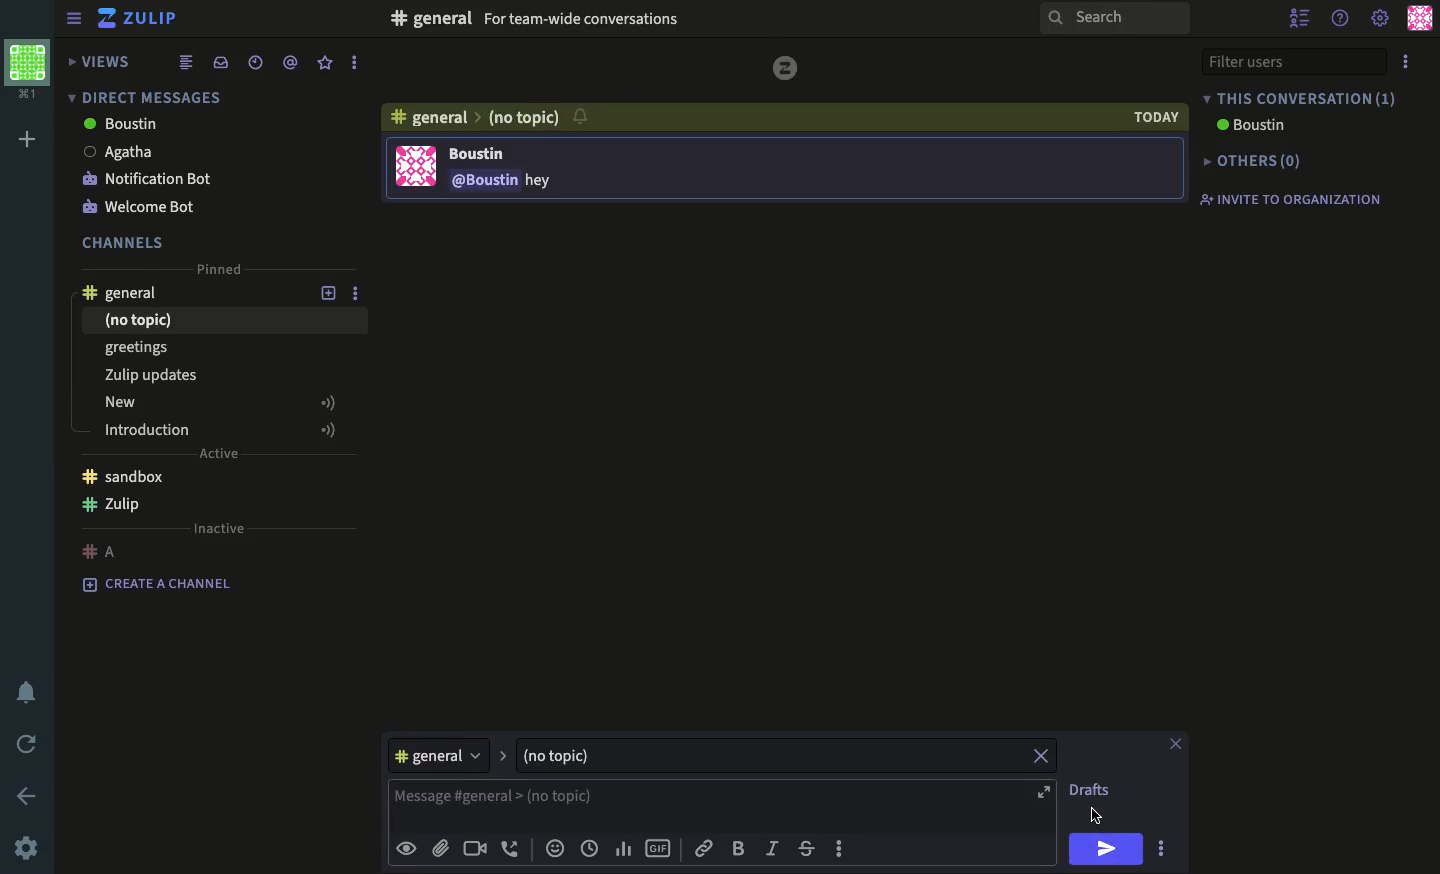 The height and width of the screenshot is (874, 1440). I want to click on hide user list, so click(1300, 15).